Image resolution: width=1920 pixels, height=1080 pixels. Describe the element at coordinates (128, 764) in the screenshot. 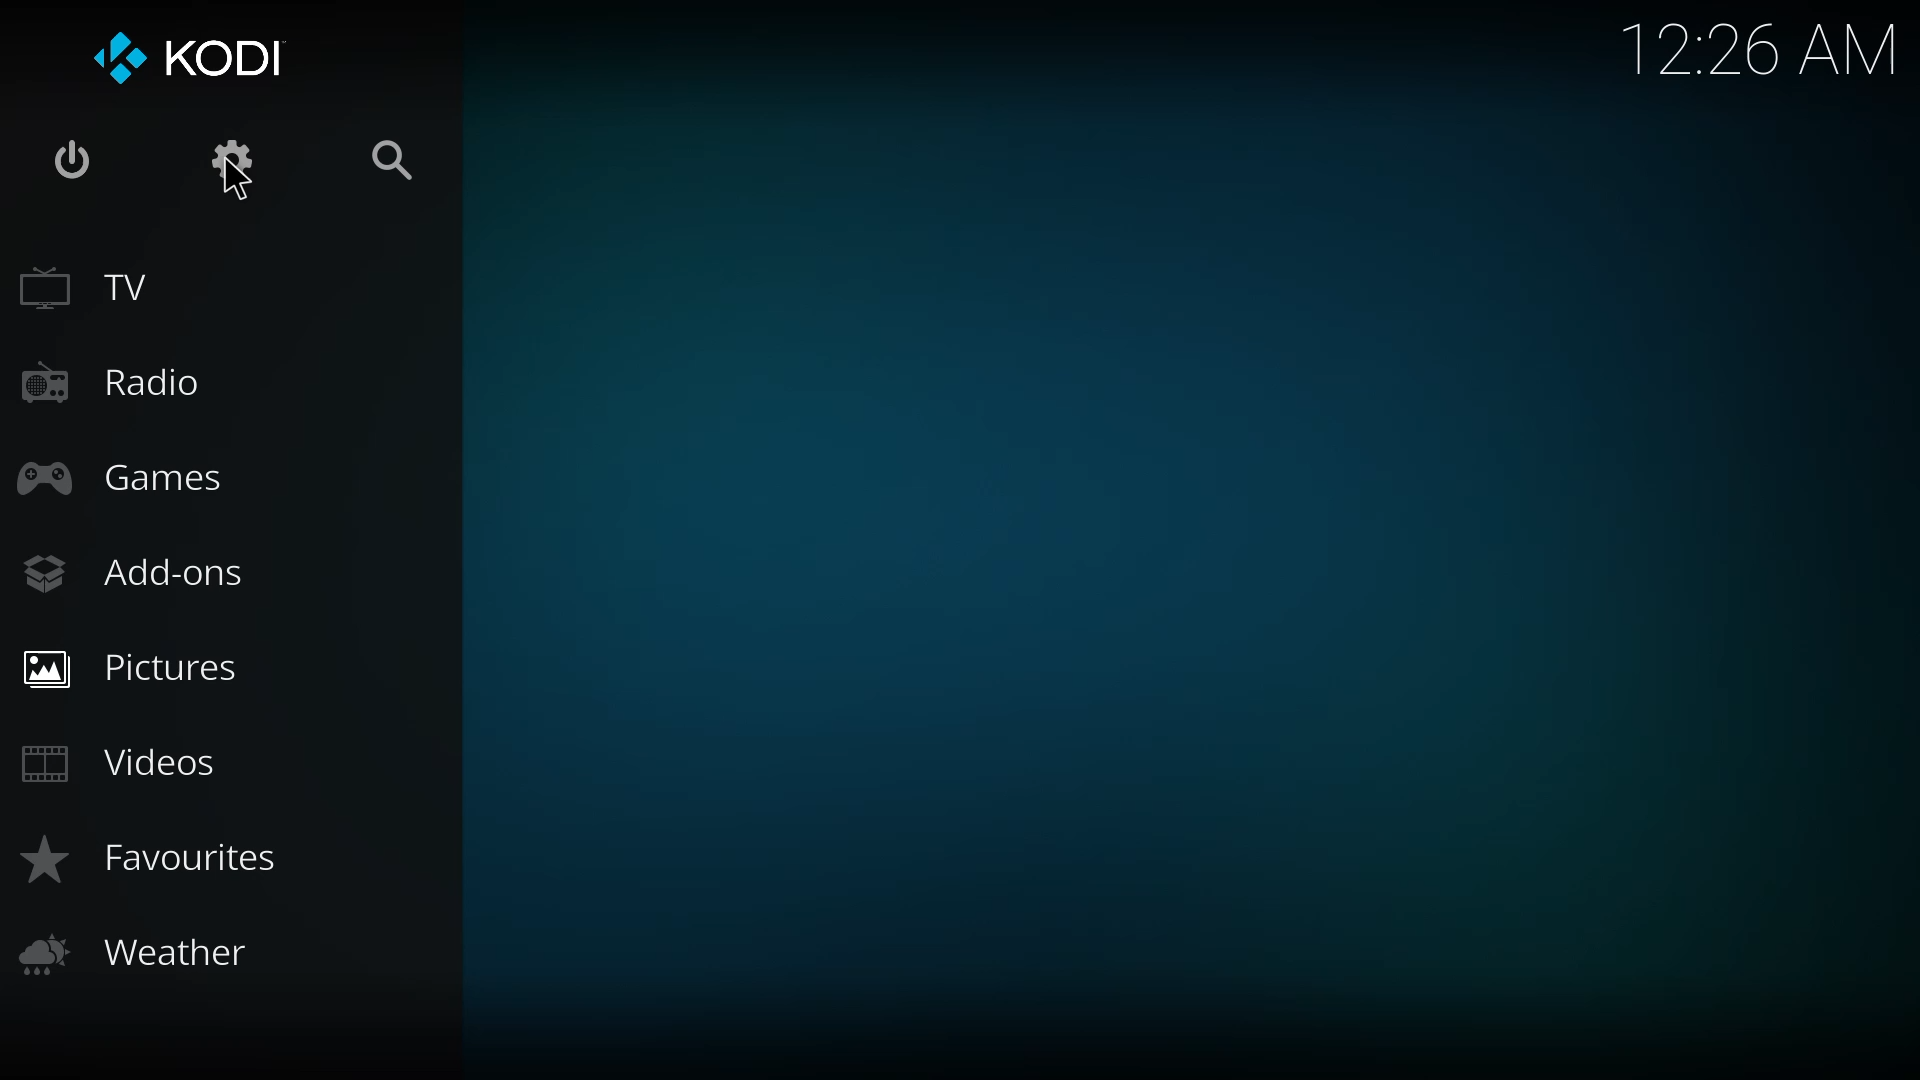

I see `videos` at that location.